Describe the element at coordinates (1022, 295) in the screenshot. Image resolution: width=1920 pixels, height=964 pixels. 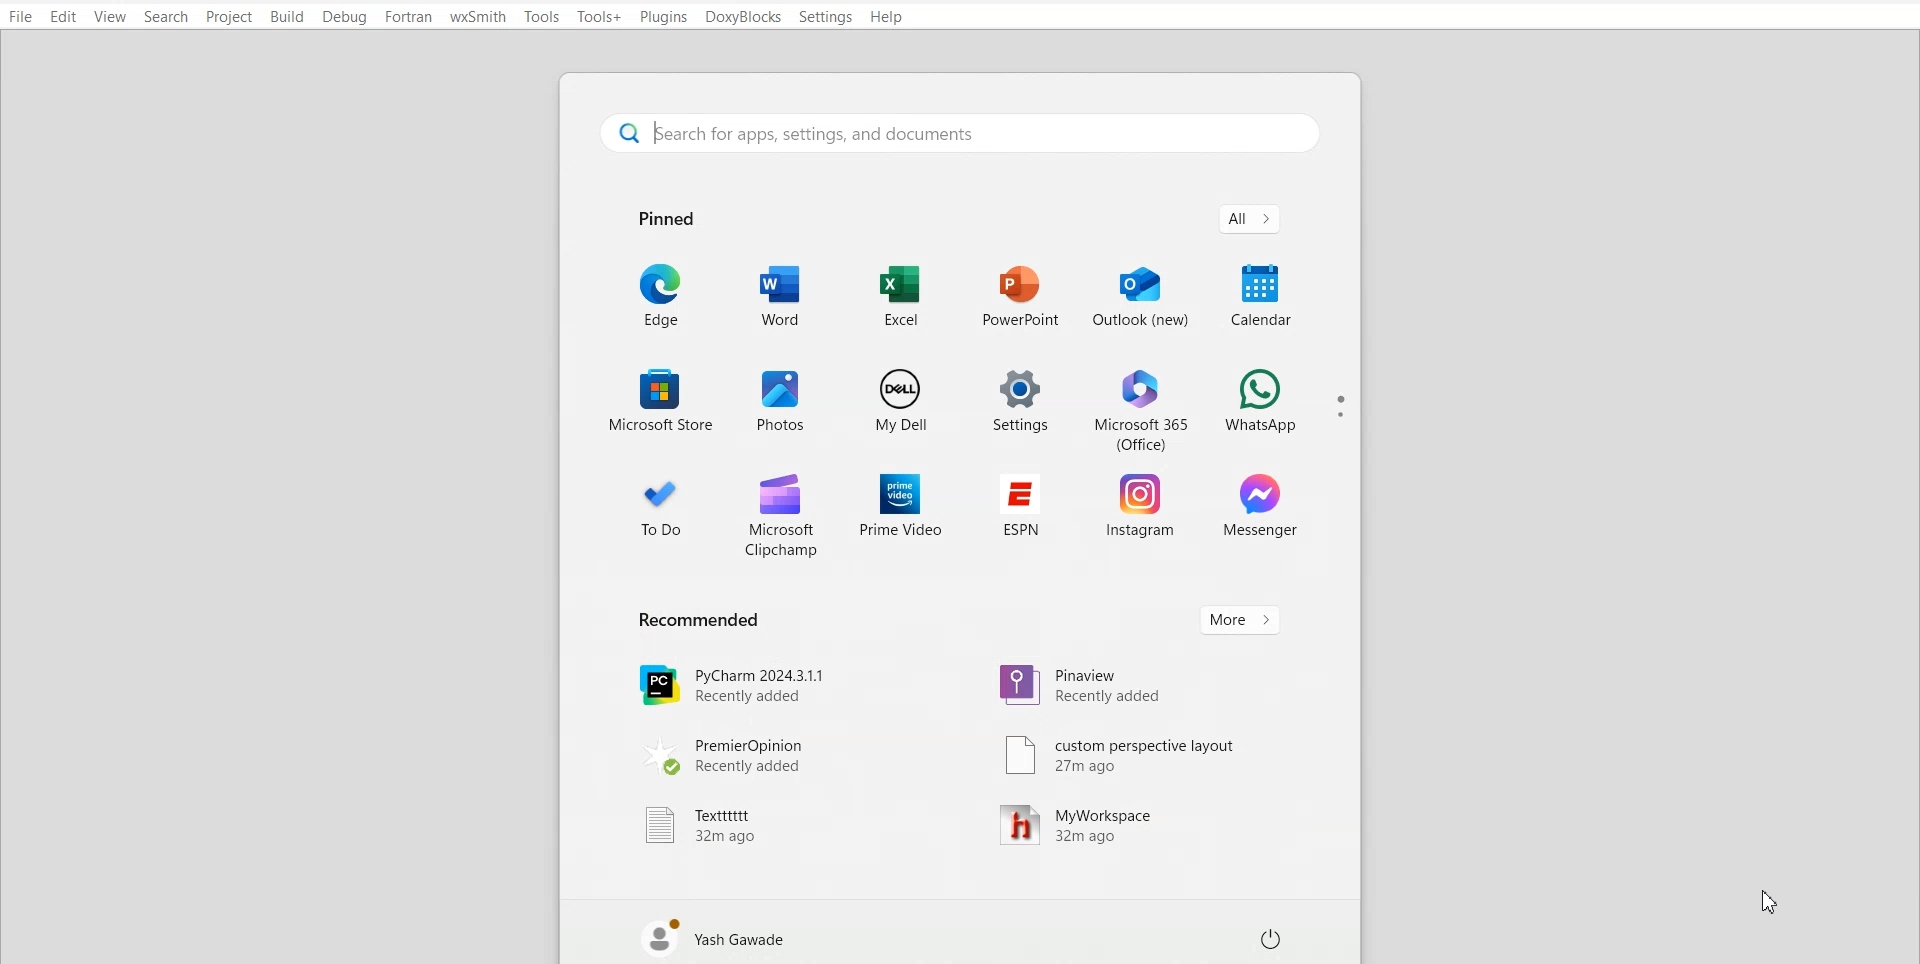
I see `PowerPoint` at that location.